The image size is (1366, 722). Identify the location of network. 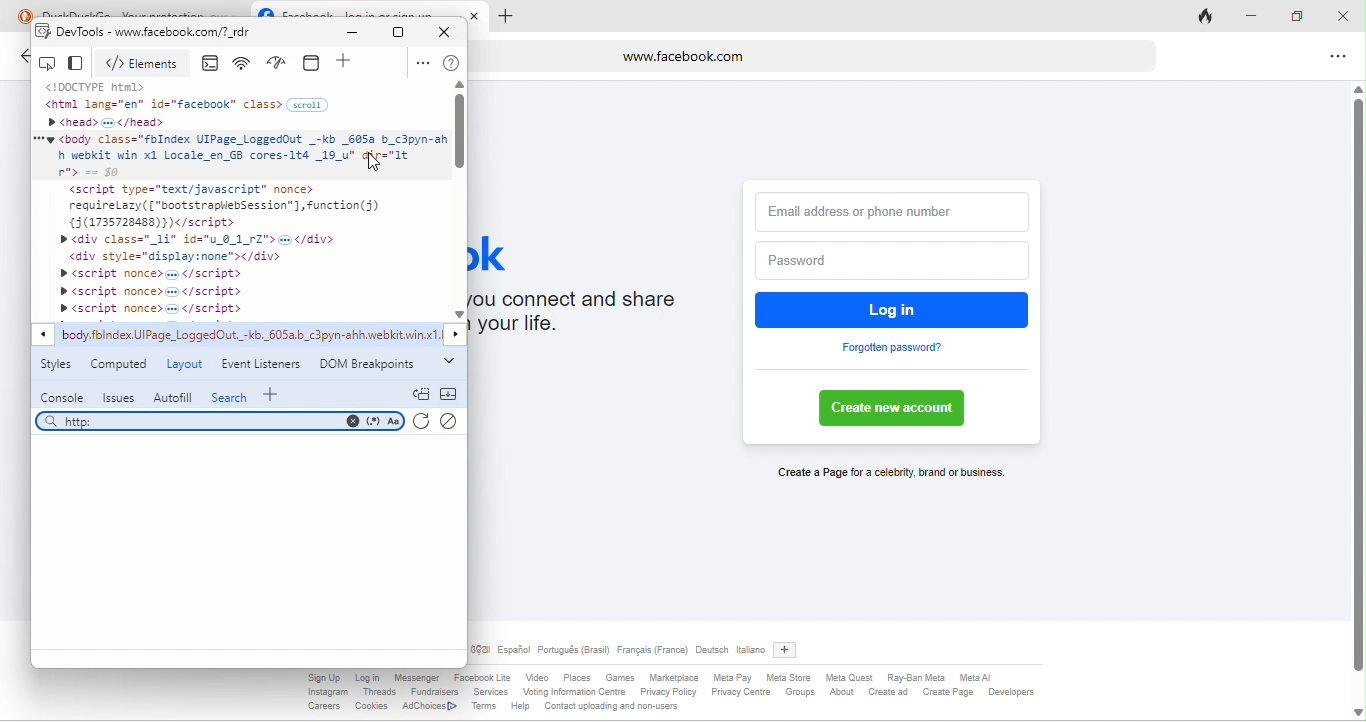
(245, 64).